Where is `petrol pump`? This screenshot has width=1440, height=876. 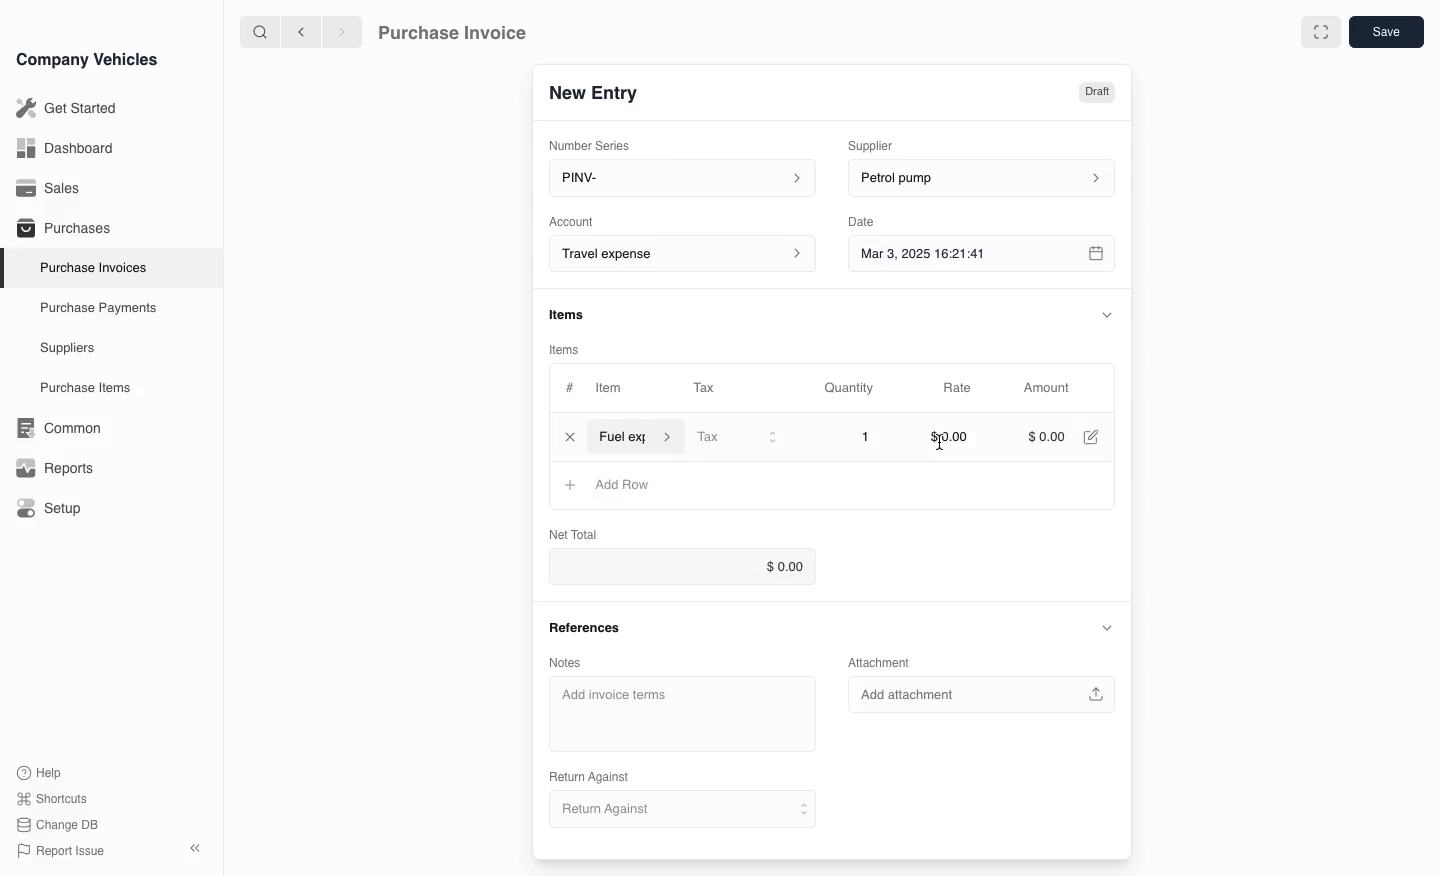 petrol pump is located at coordinates (978, 179).